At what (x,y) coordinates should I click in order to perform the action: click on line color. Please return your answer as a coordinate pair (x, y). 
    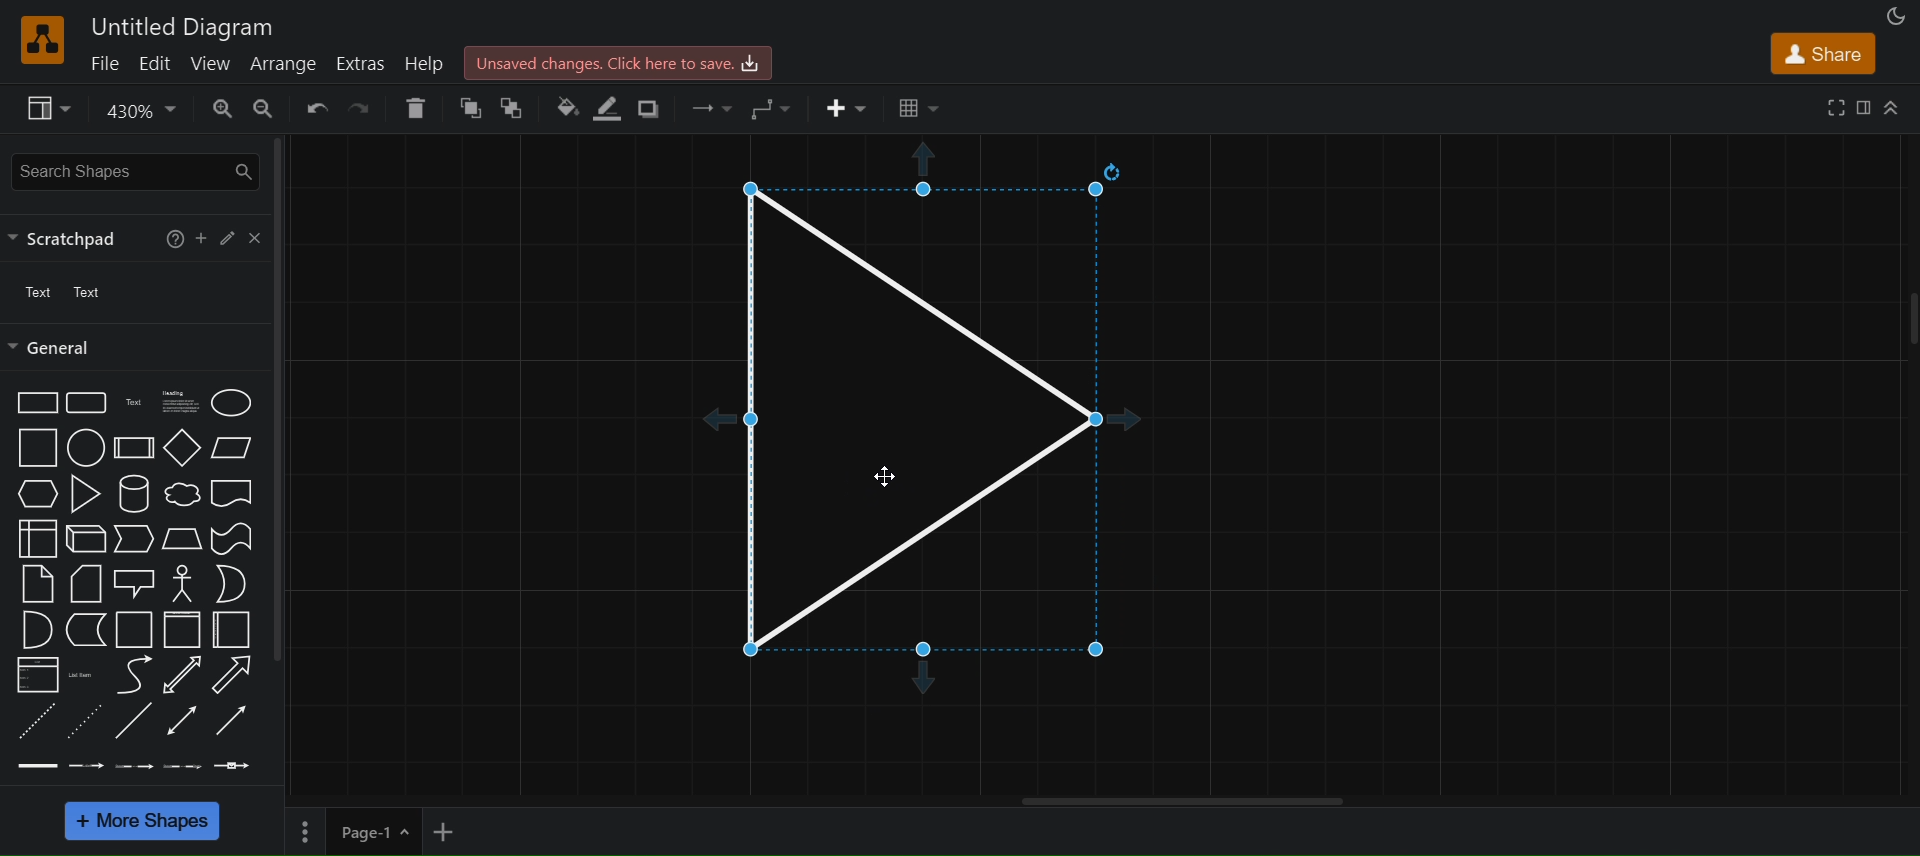
    Looking at the image, I should click on (608, 108).